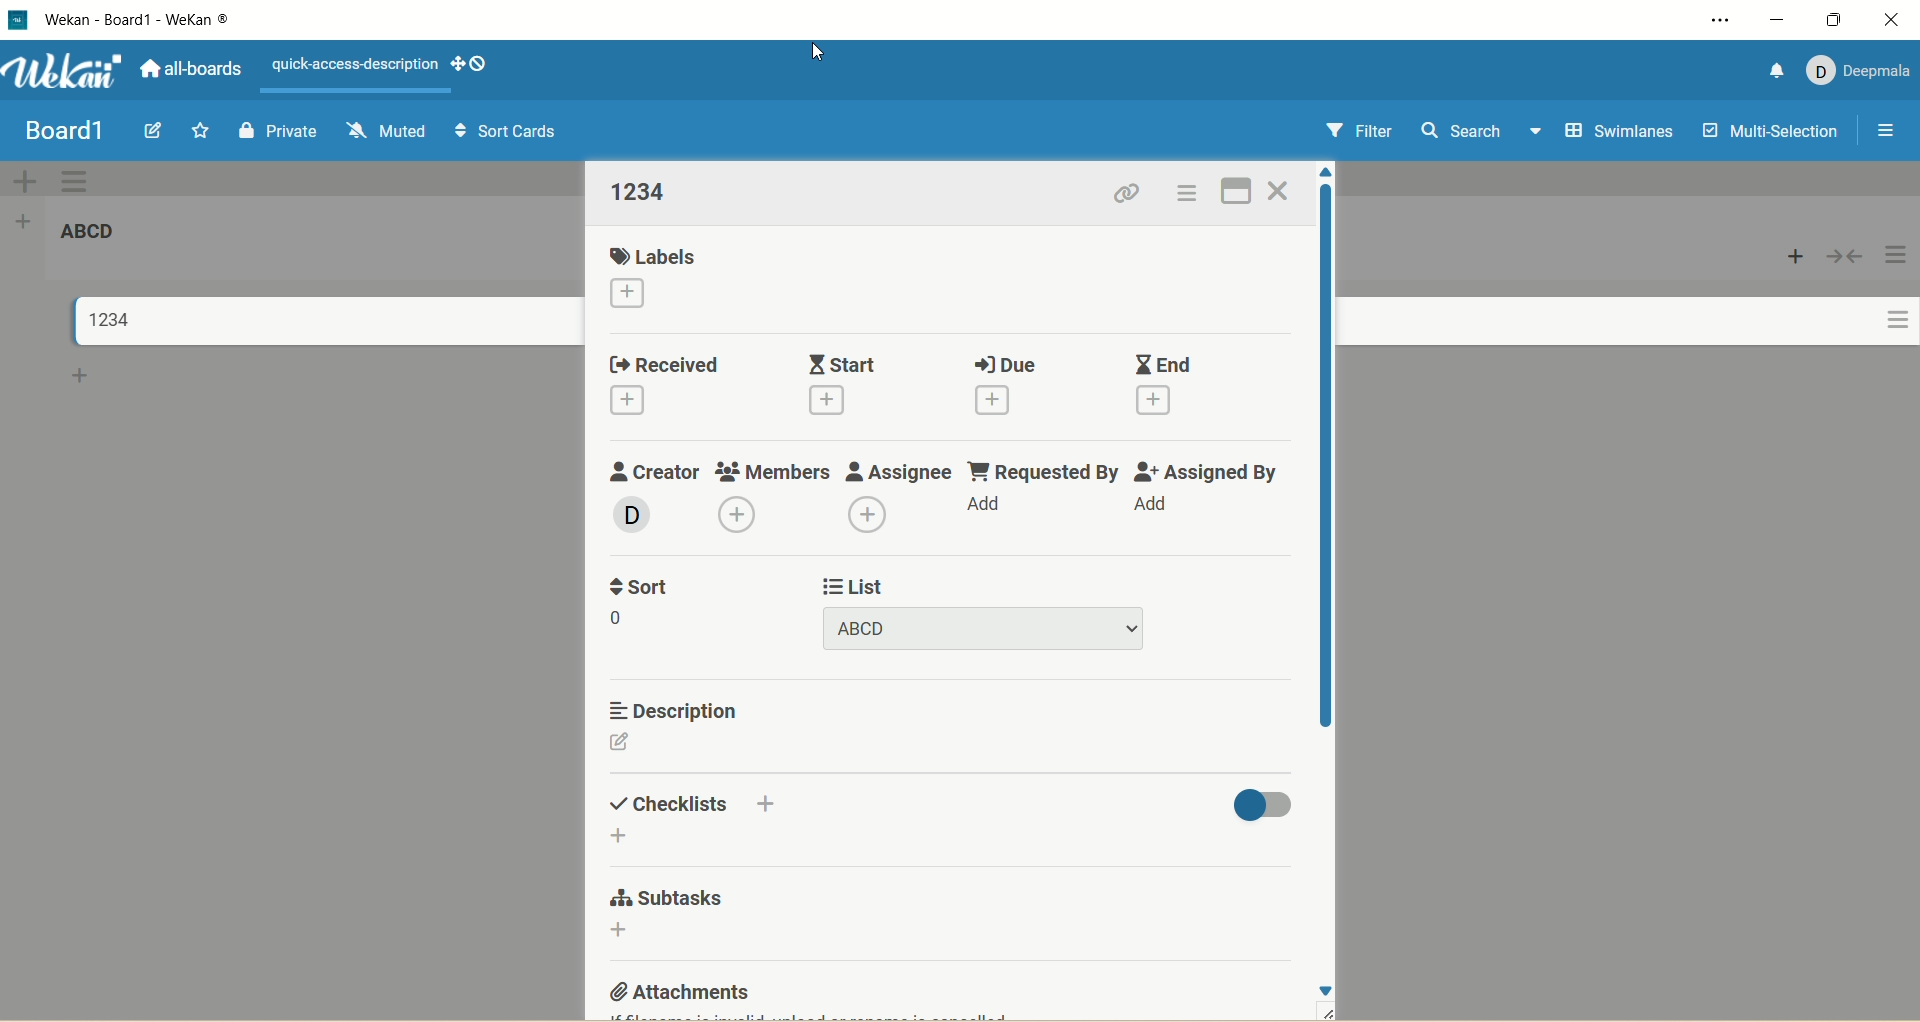  What do you see at coordinates (1238, 191) in the screenshot?
I see `fullscreen` at bounding box center [1238, 191].